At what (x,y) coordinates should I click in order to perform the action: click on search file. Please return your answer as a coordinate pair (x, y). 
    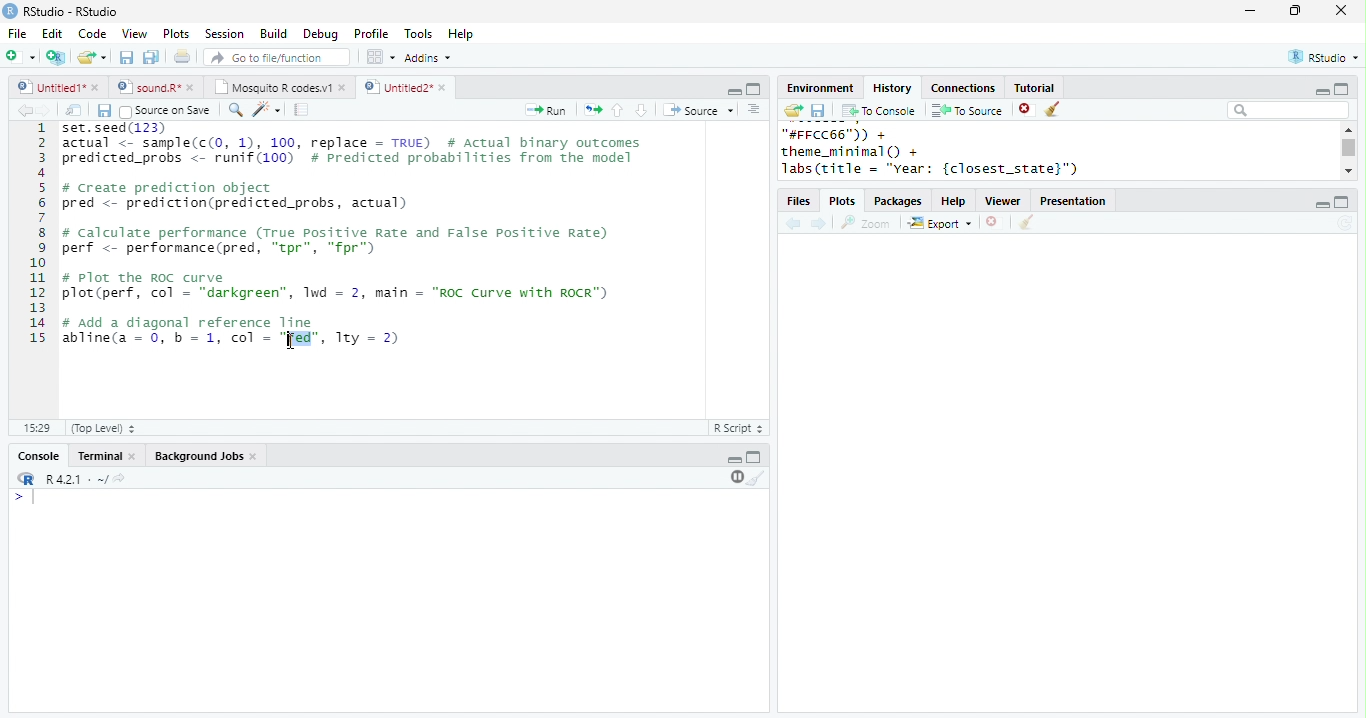
    Looking at the image, I should click on (278, 57).